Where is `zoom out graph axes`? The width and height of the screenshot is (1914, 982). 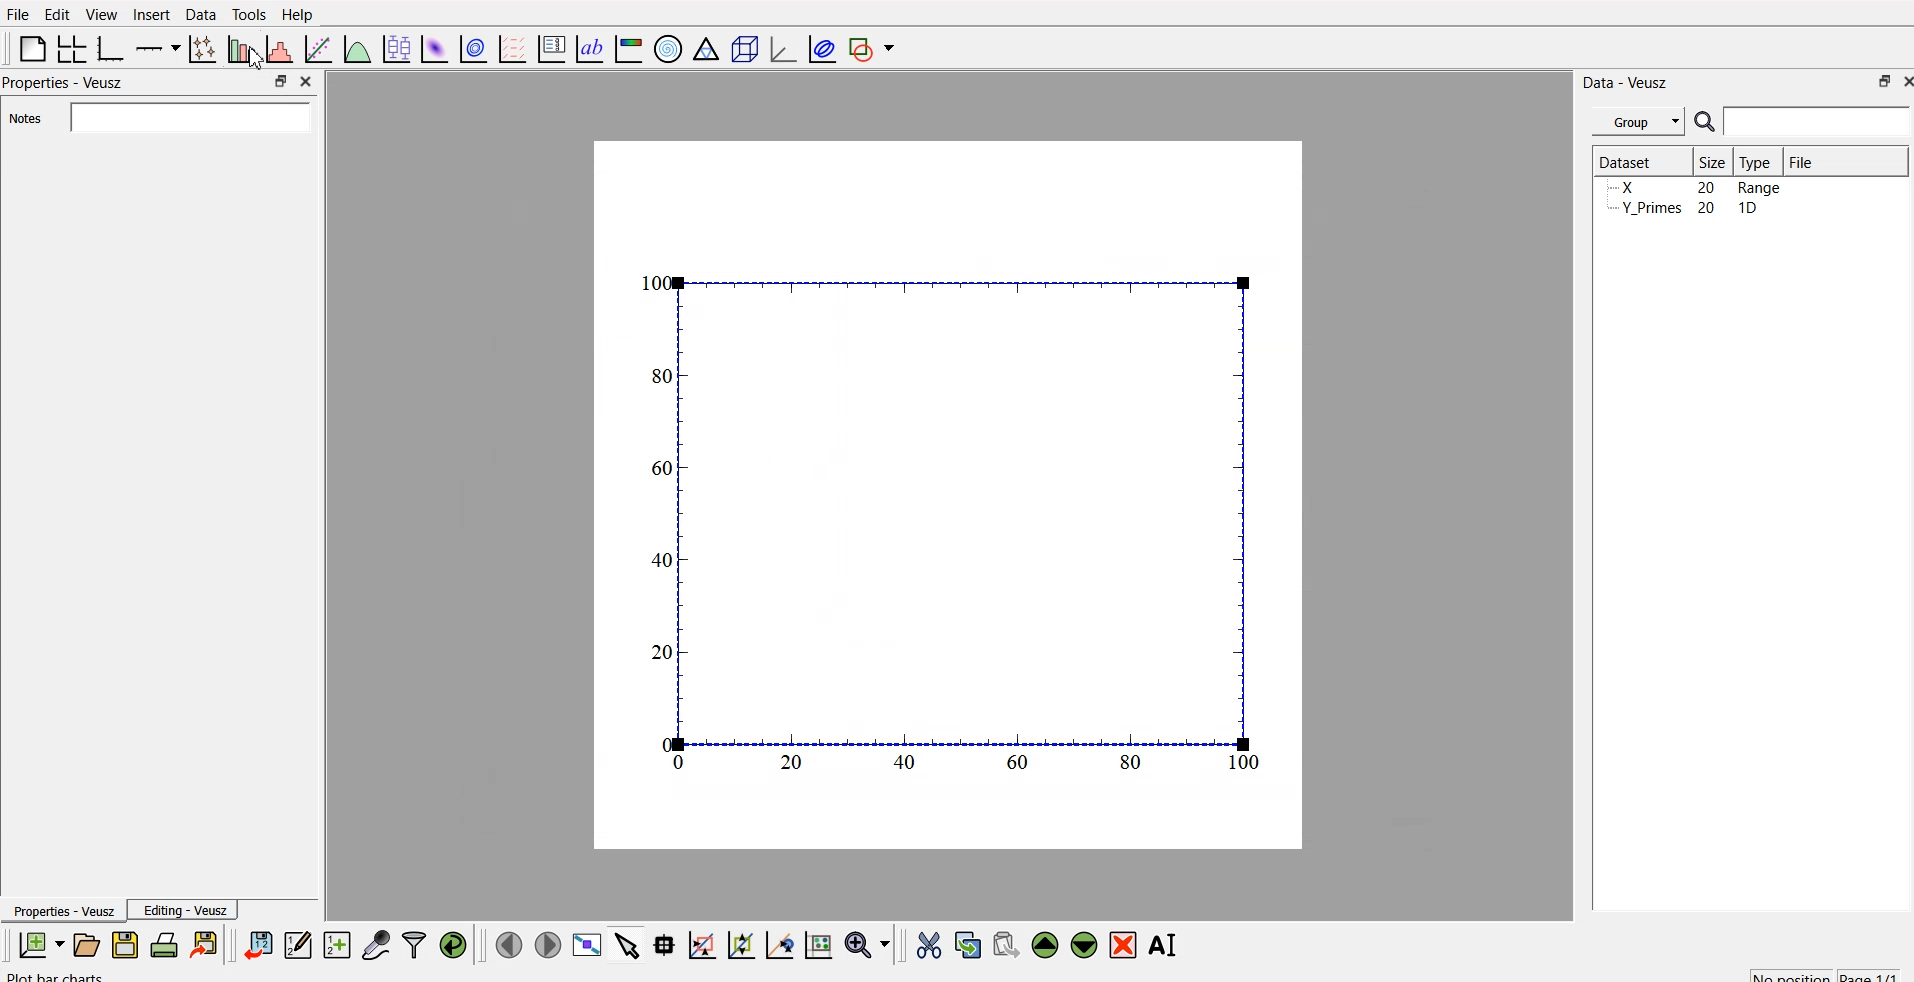
zoom out graph axes is located at coordinates (777, 944).